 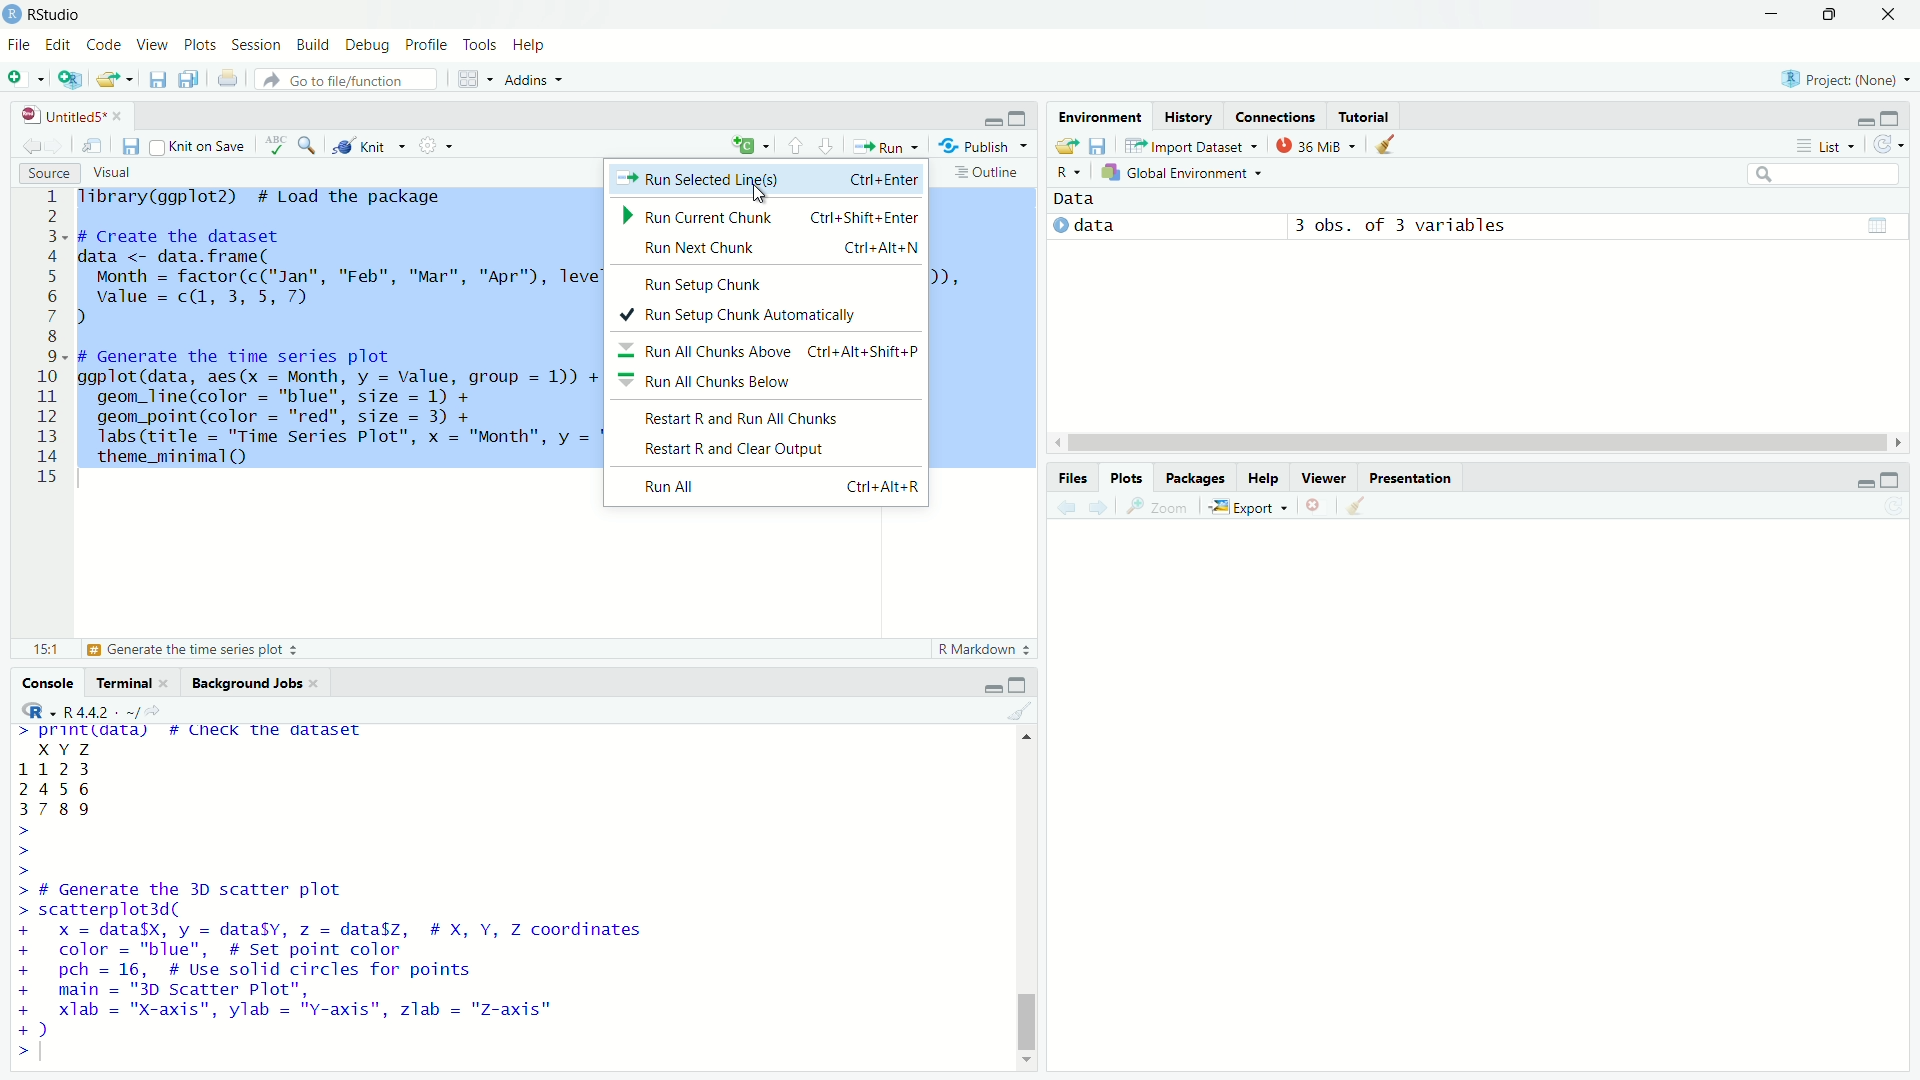 What do you see at coordinates (1098, 508) in the screenshot?
I see `next plot` at bounding box center [1098, 508].